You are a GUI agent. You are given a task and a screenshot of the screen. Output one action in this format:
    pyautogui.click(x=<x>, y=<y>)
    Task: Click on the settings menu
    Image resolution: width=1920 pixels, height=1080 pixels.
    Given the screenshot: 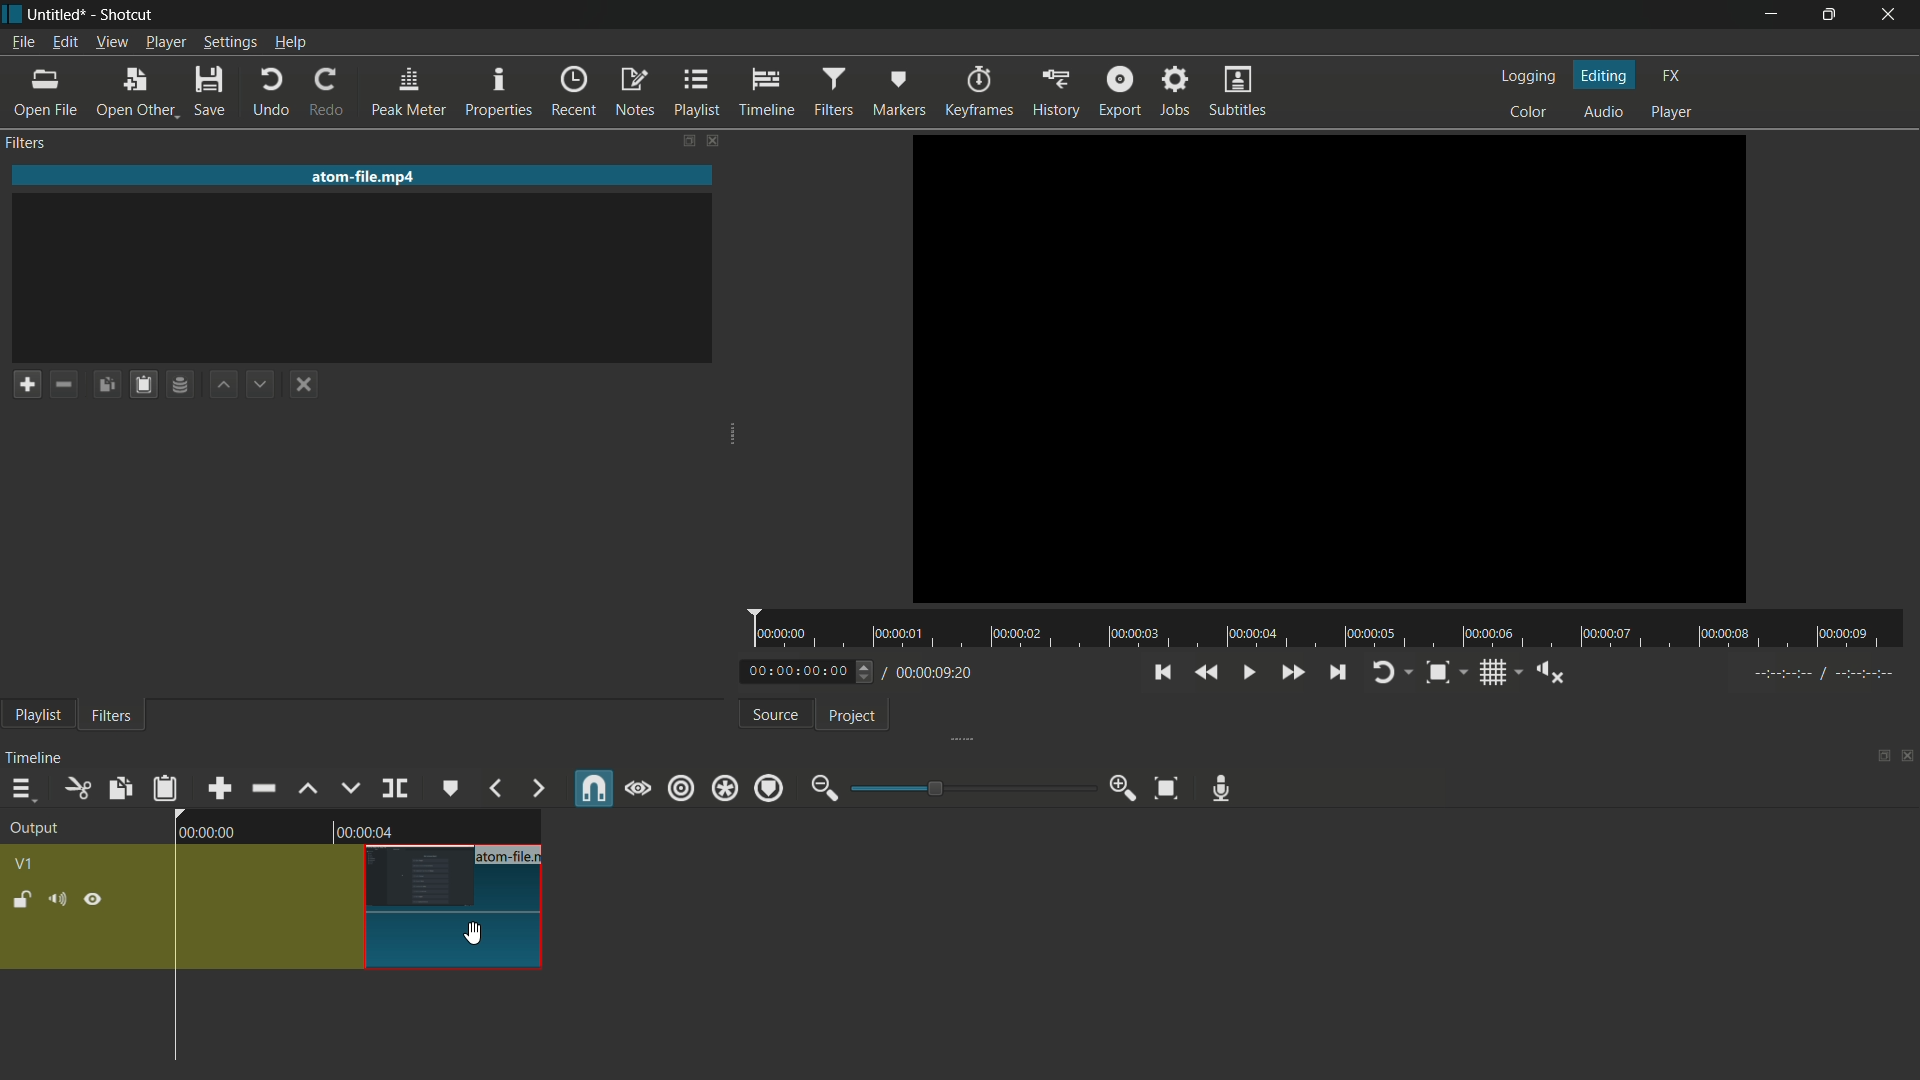 What is the action you would take?
    pyautogui.click(x=230, y=42)
    